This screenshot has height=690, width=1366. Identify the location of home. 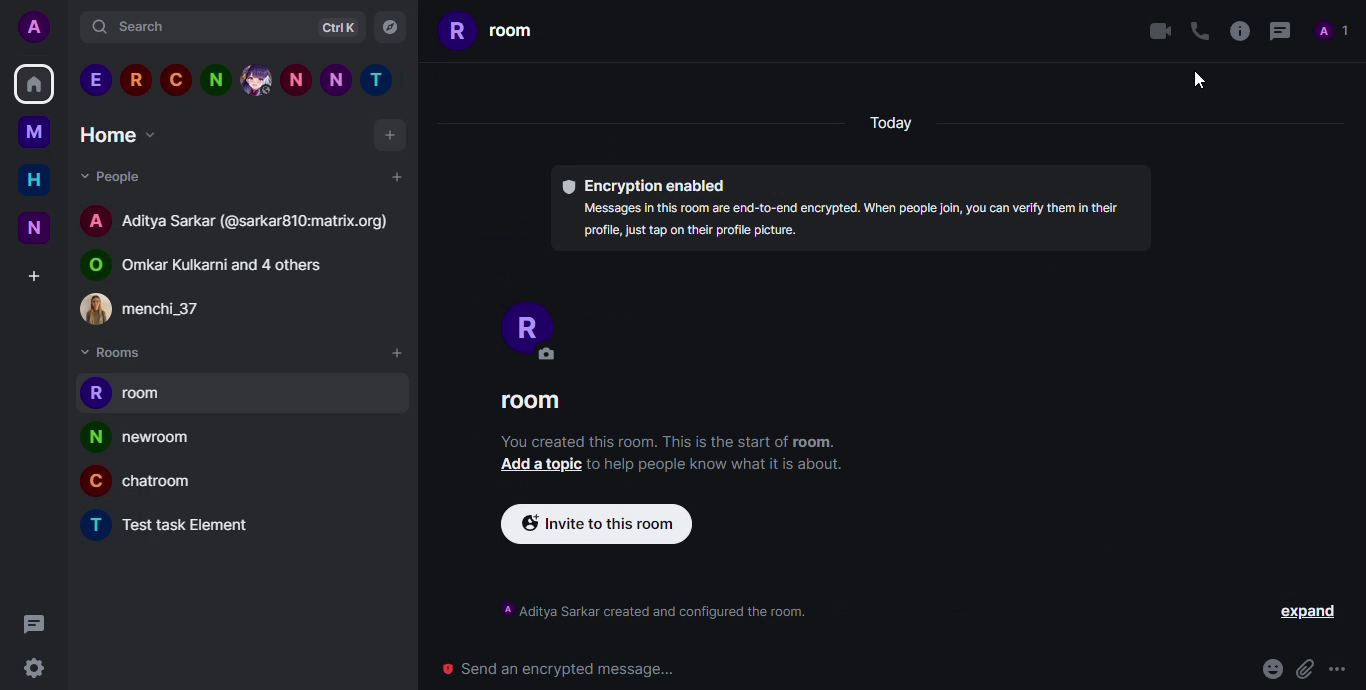
(121, 134).